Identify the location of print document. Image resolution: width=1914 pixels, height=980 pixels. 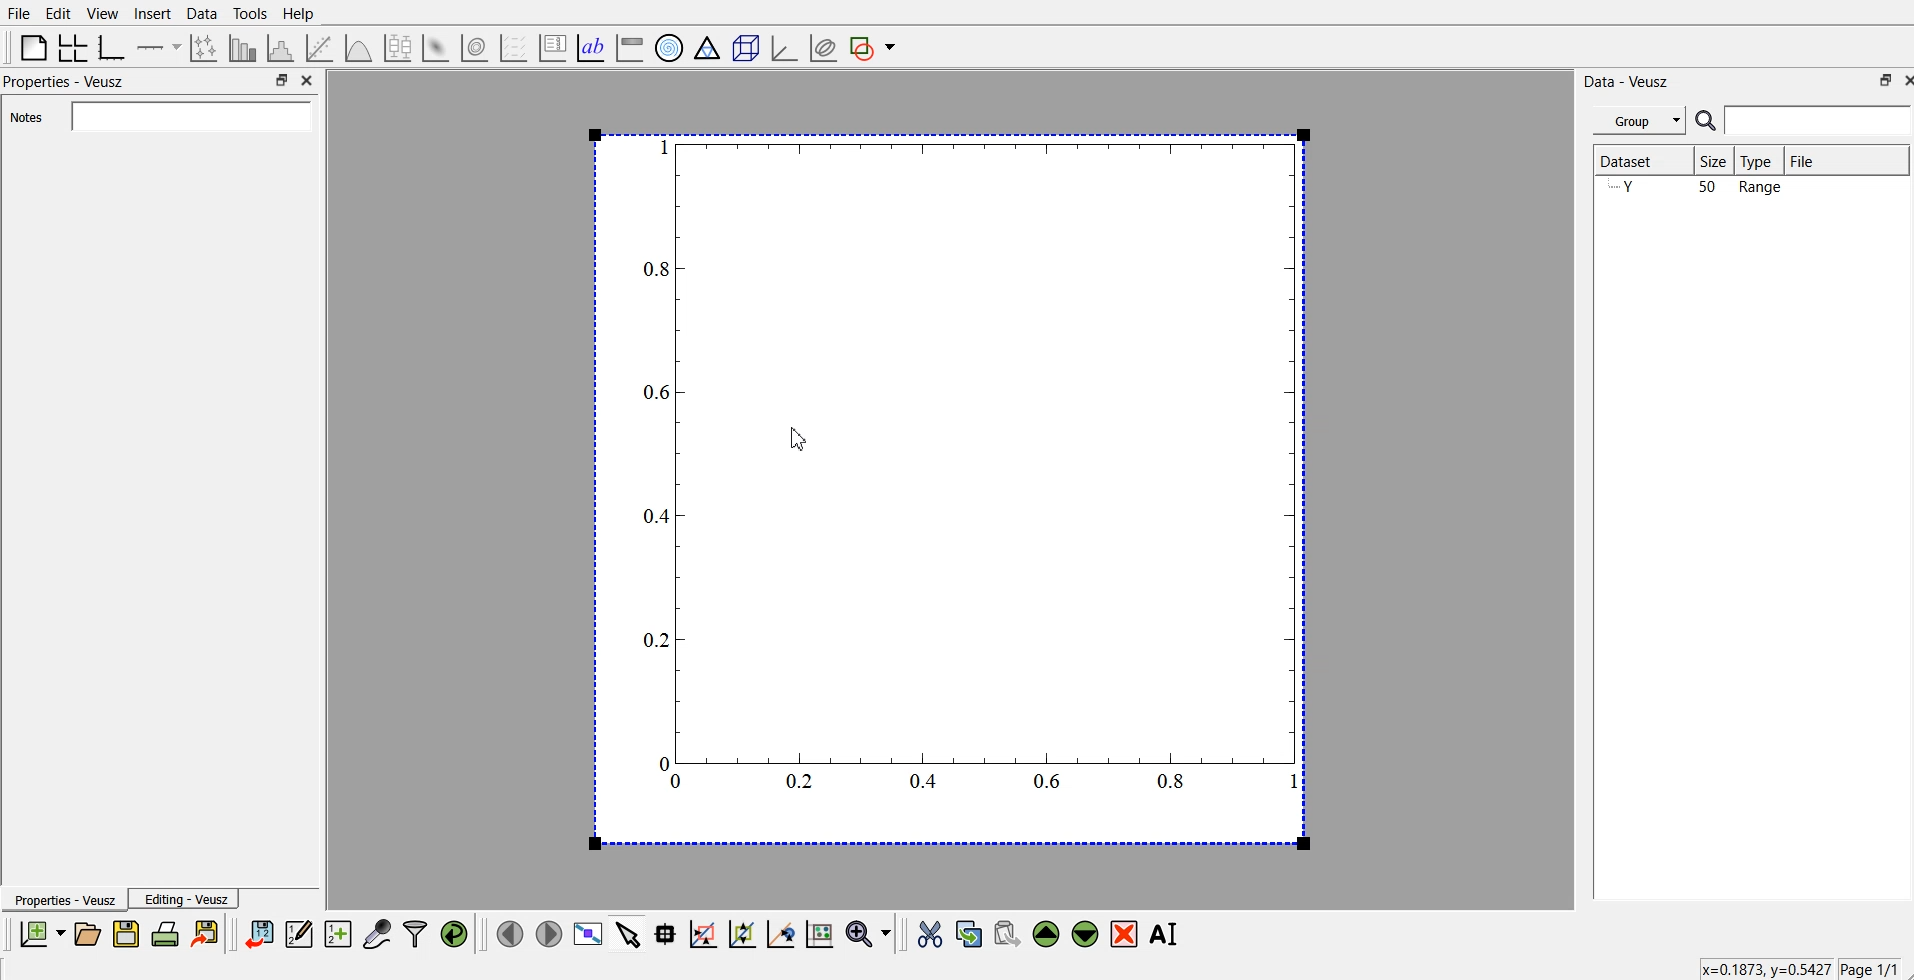
(166, 936).